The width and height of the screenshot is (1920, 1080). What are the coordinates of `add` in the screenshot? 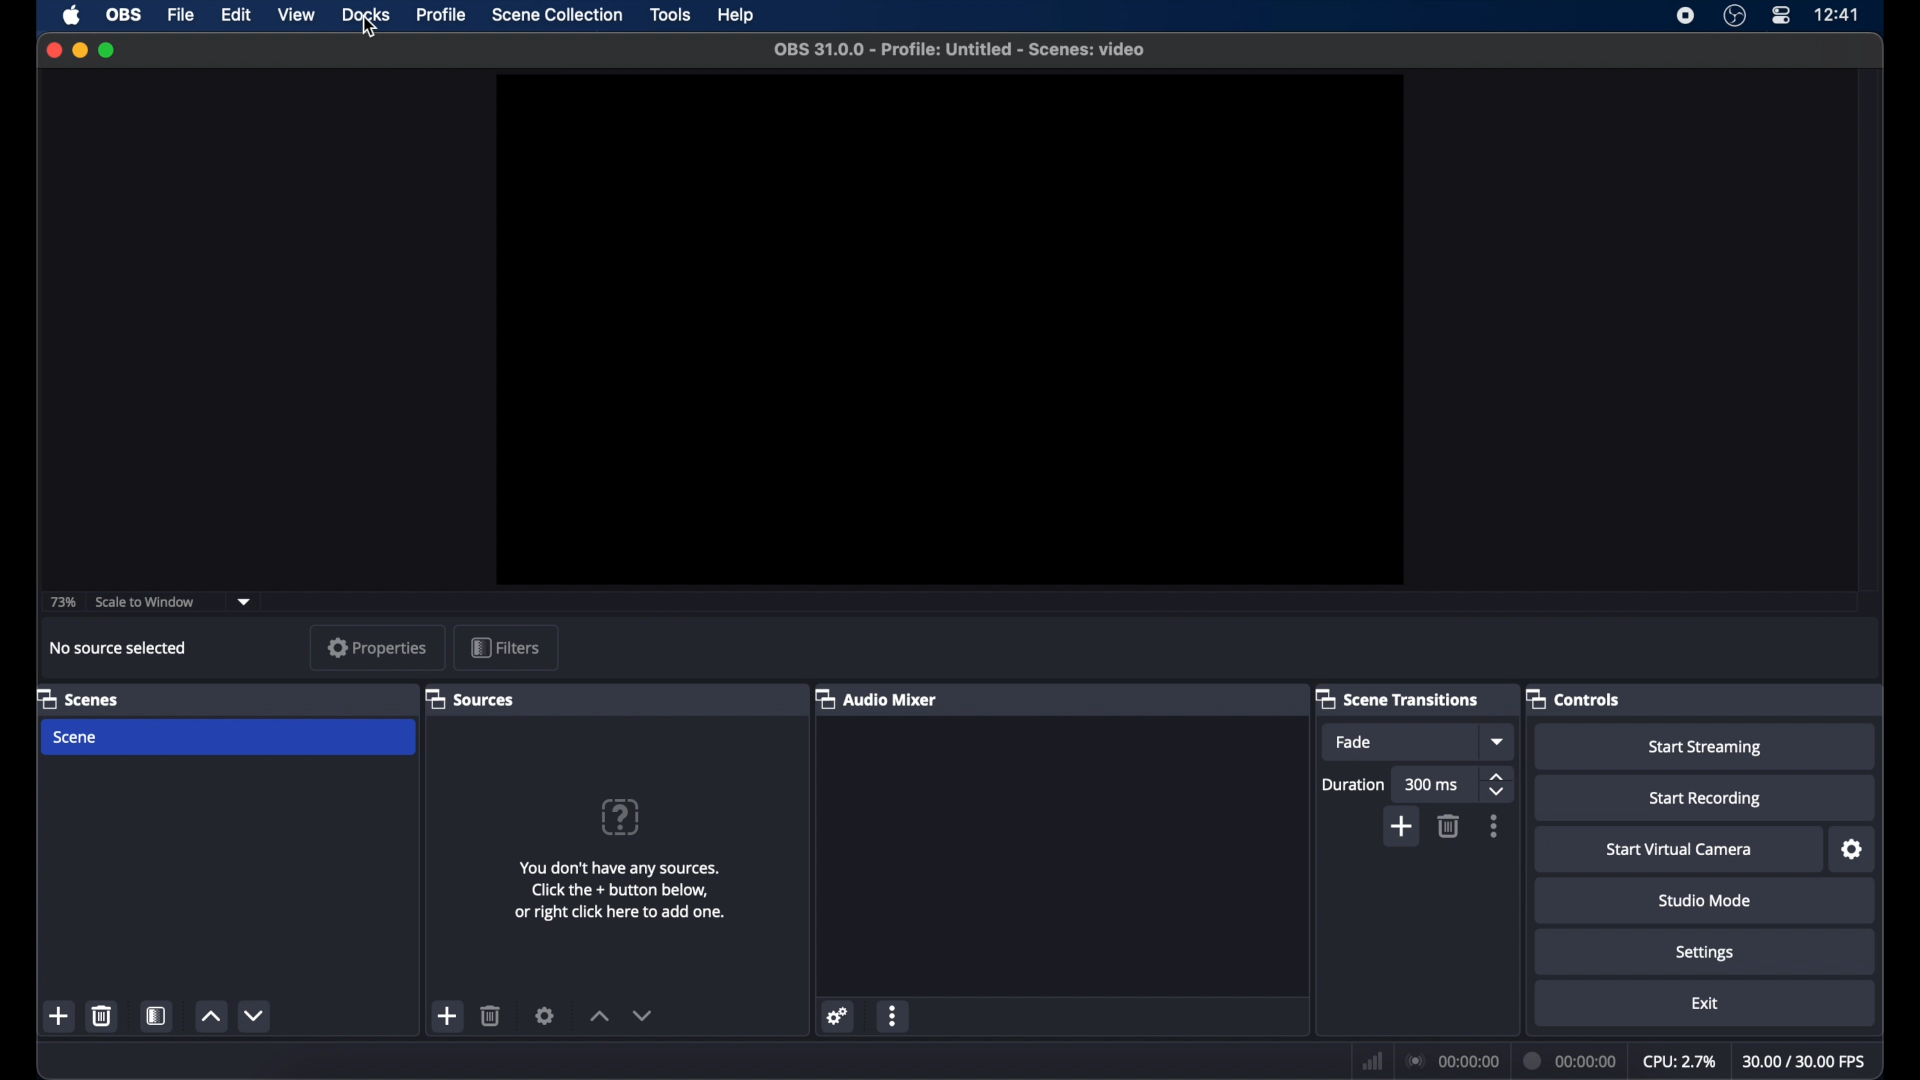 It's located at (59, 1015).